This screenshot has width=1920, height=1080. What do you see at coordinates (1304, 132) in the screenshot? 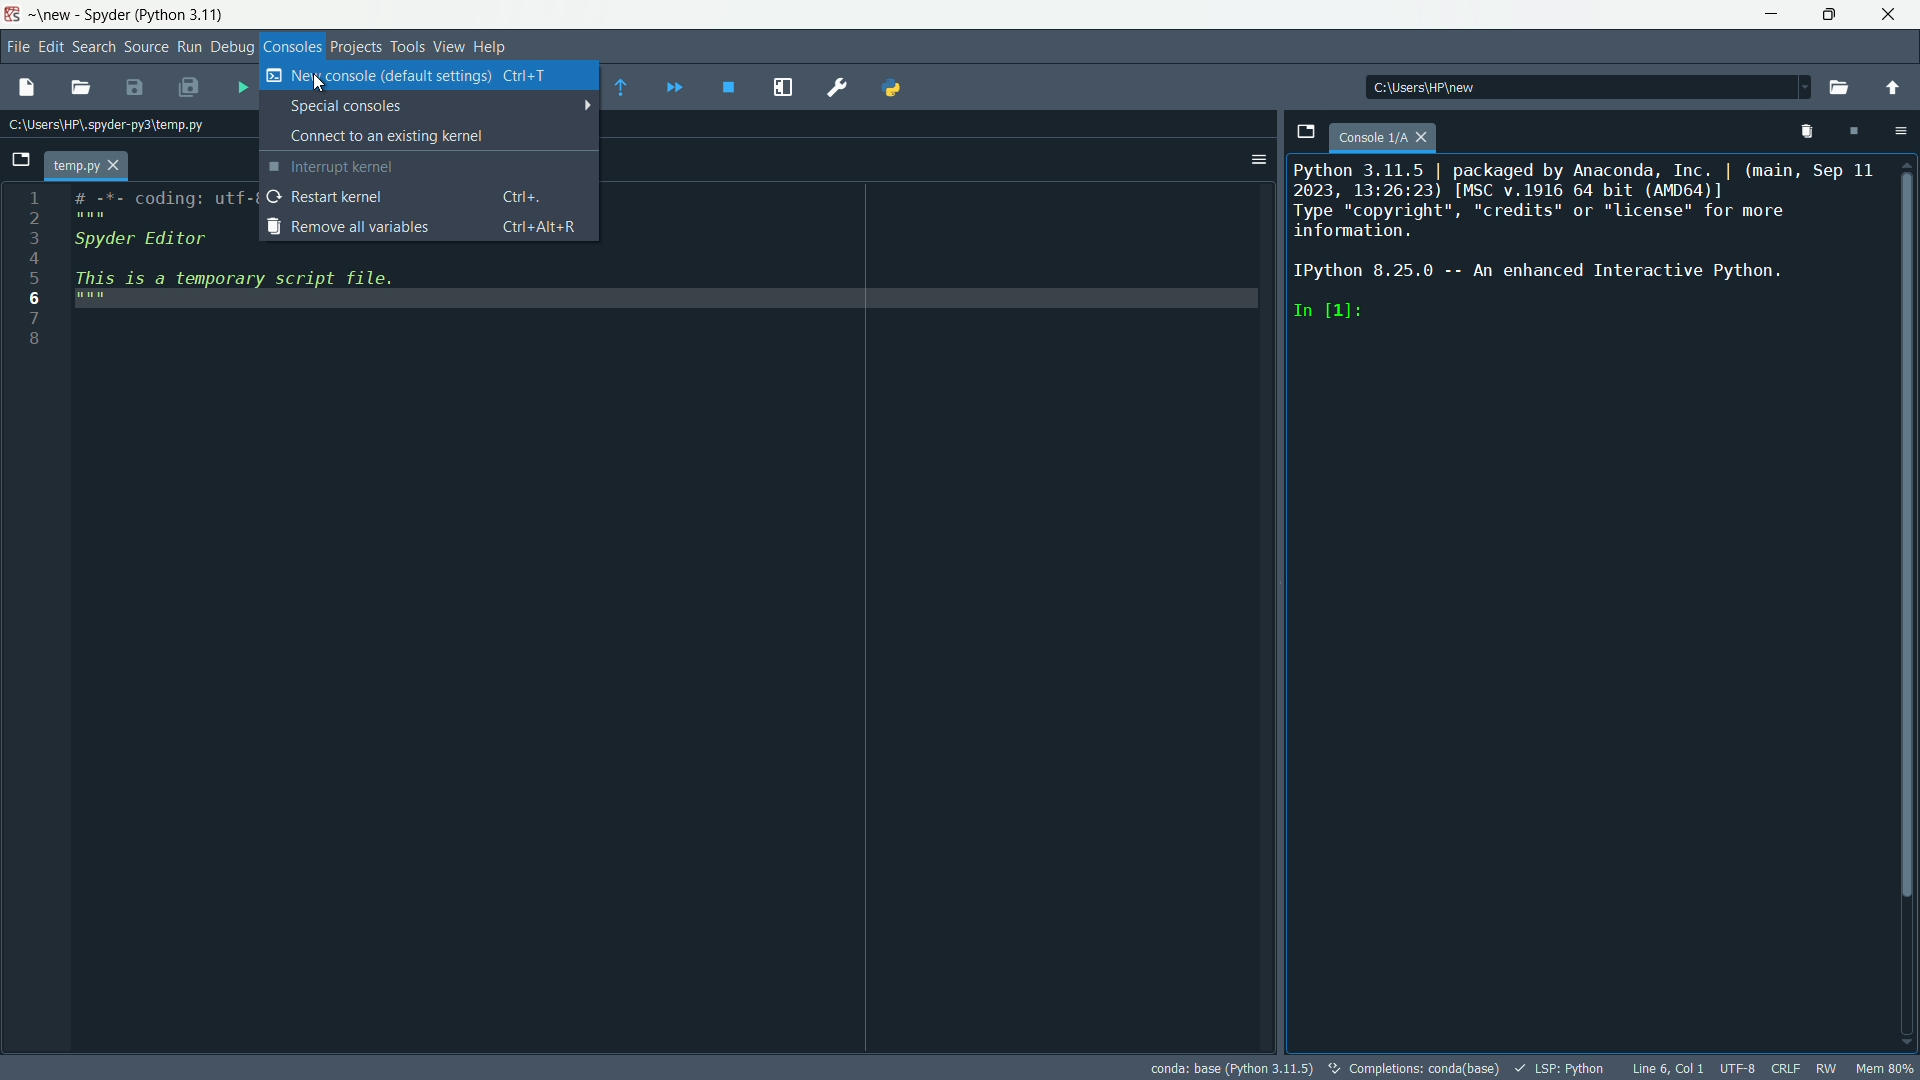
I see `browse tabs` at bounding box center [1304, 132].